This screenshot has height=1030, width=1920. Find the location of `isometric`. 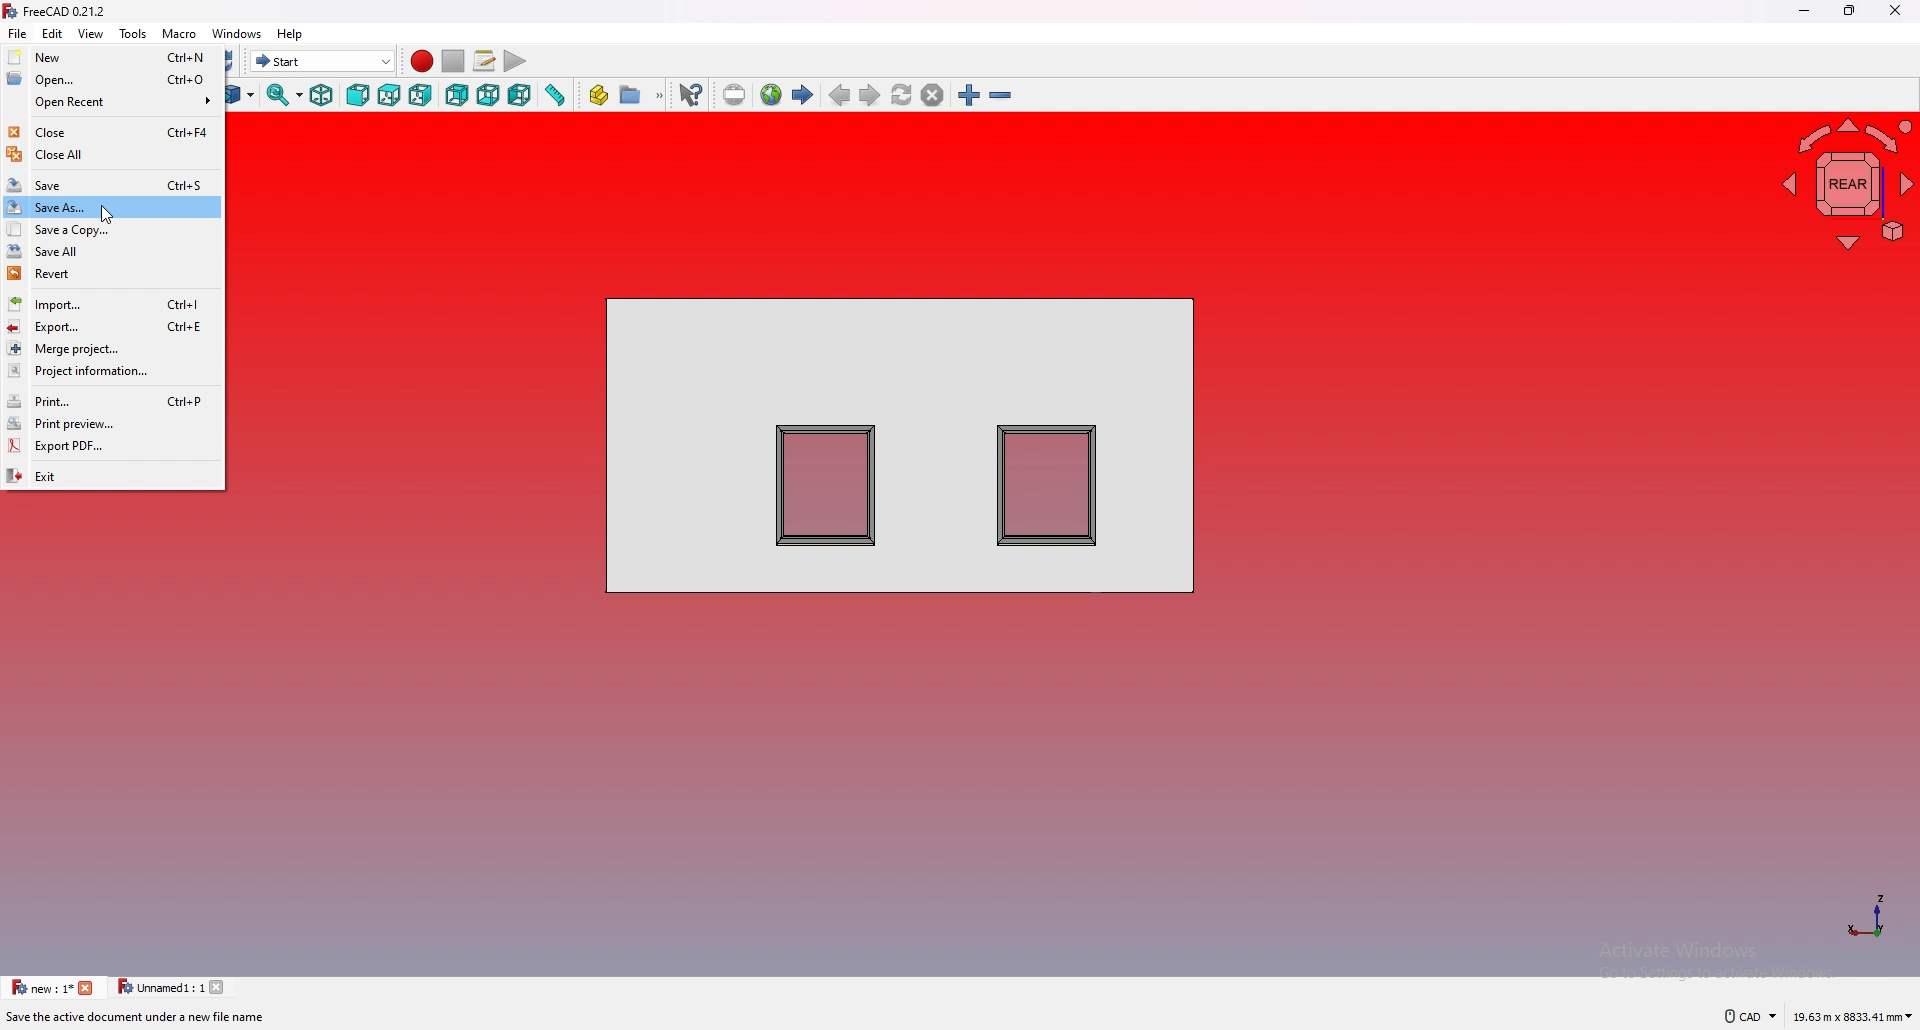

isometric is located at coordinates (324, 95).